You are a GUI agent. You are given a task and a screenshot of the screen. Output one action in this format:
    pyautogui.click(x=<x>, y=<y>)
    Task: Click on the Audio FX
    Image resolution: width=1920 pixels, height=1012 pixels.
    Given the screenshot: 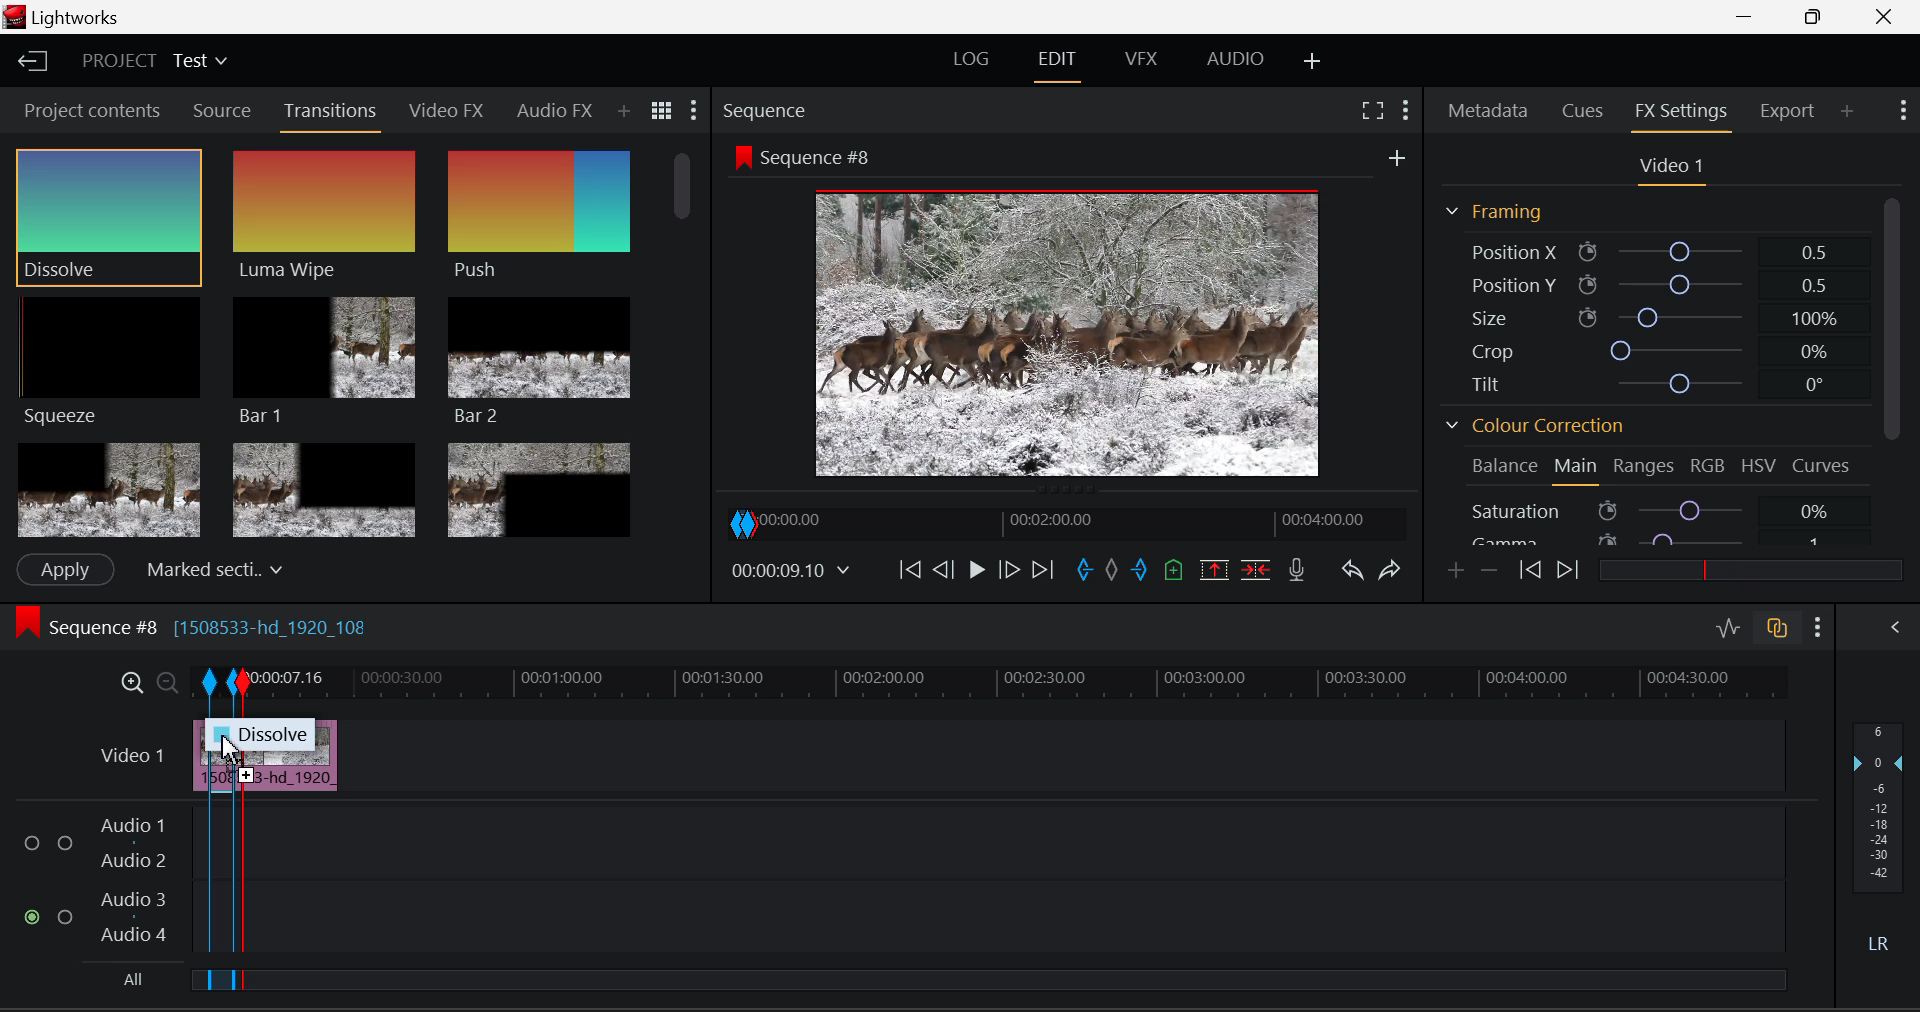 What is the action you would take?
    pyautogui.click(x=555, y=110)
    